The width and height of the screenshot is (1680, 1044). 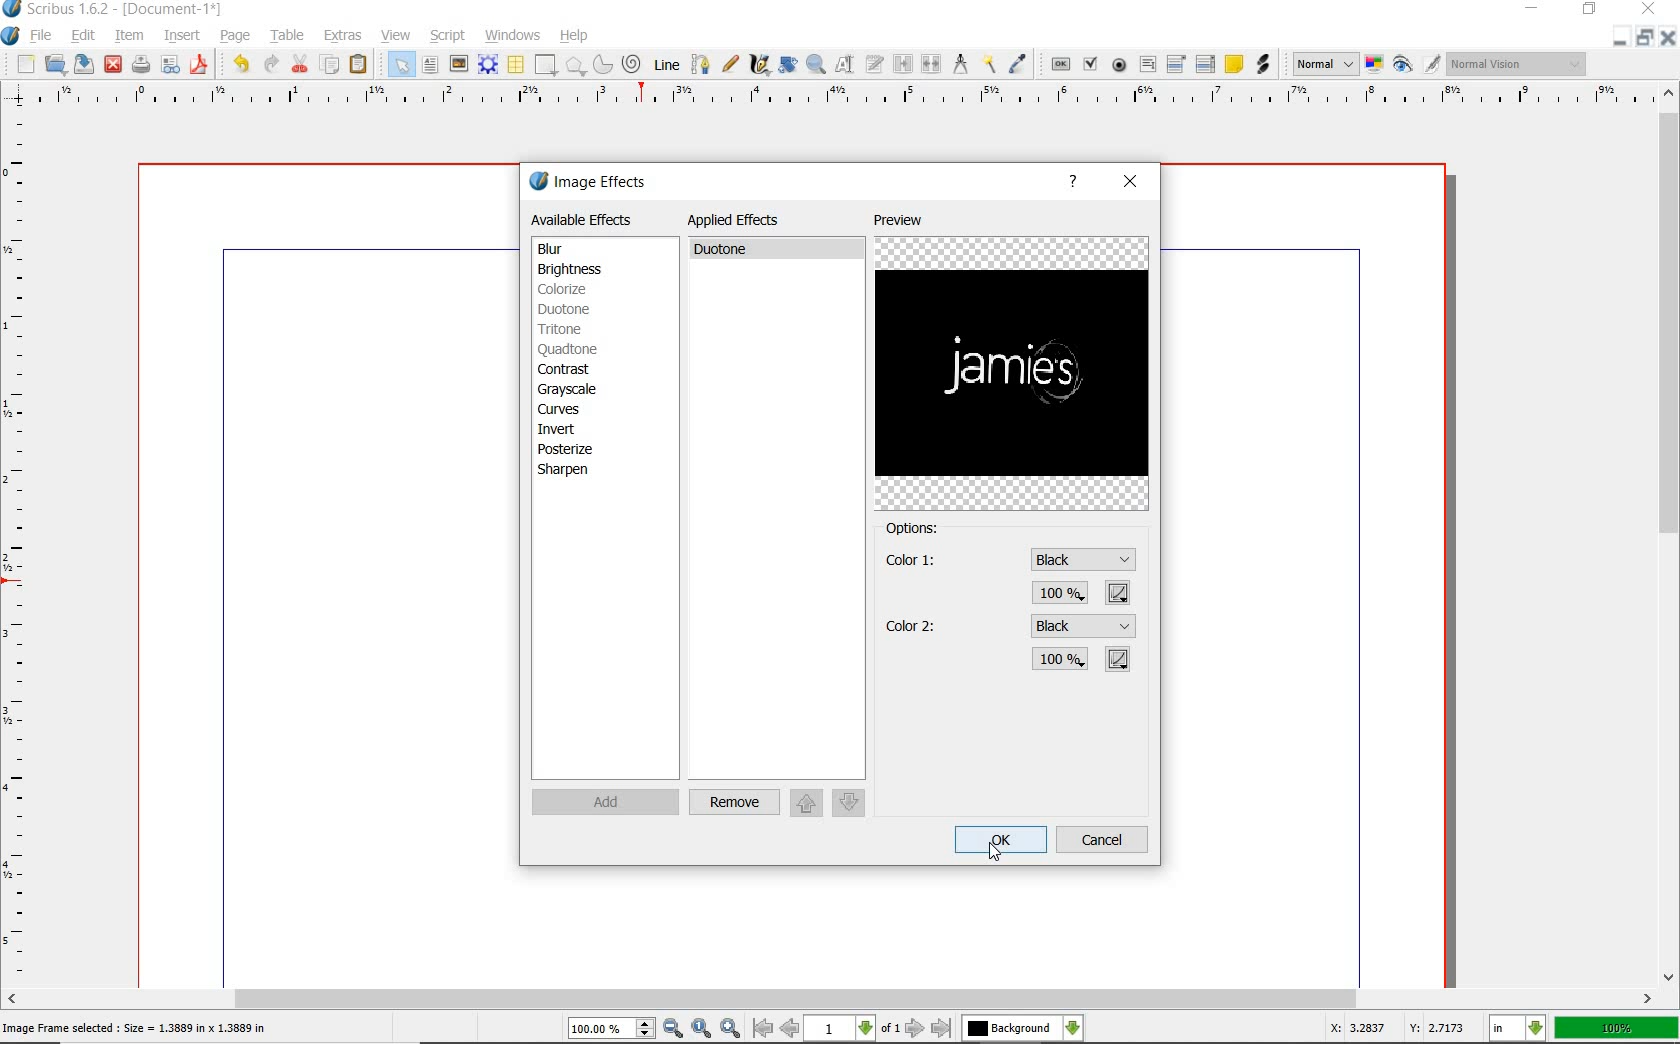 What do you see at coordinates (1013, 647) in the screenshot?
I see `color 2 settings` at bounding box center [1013, 647].